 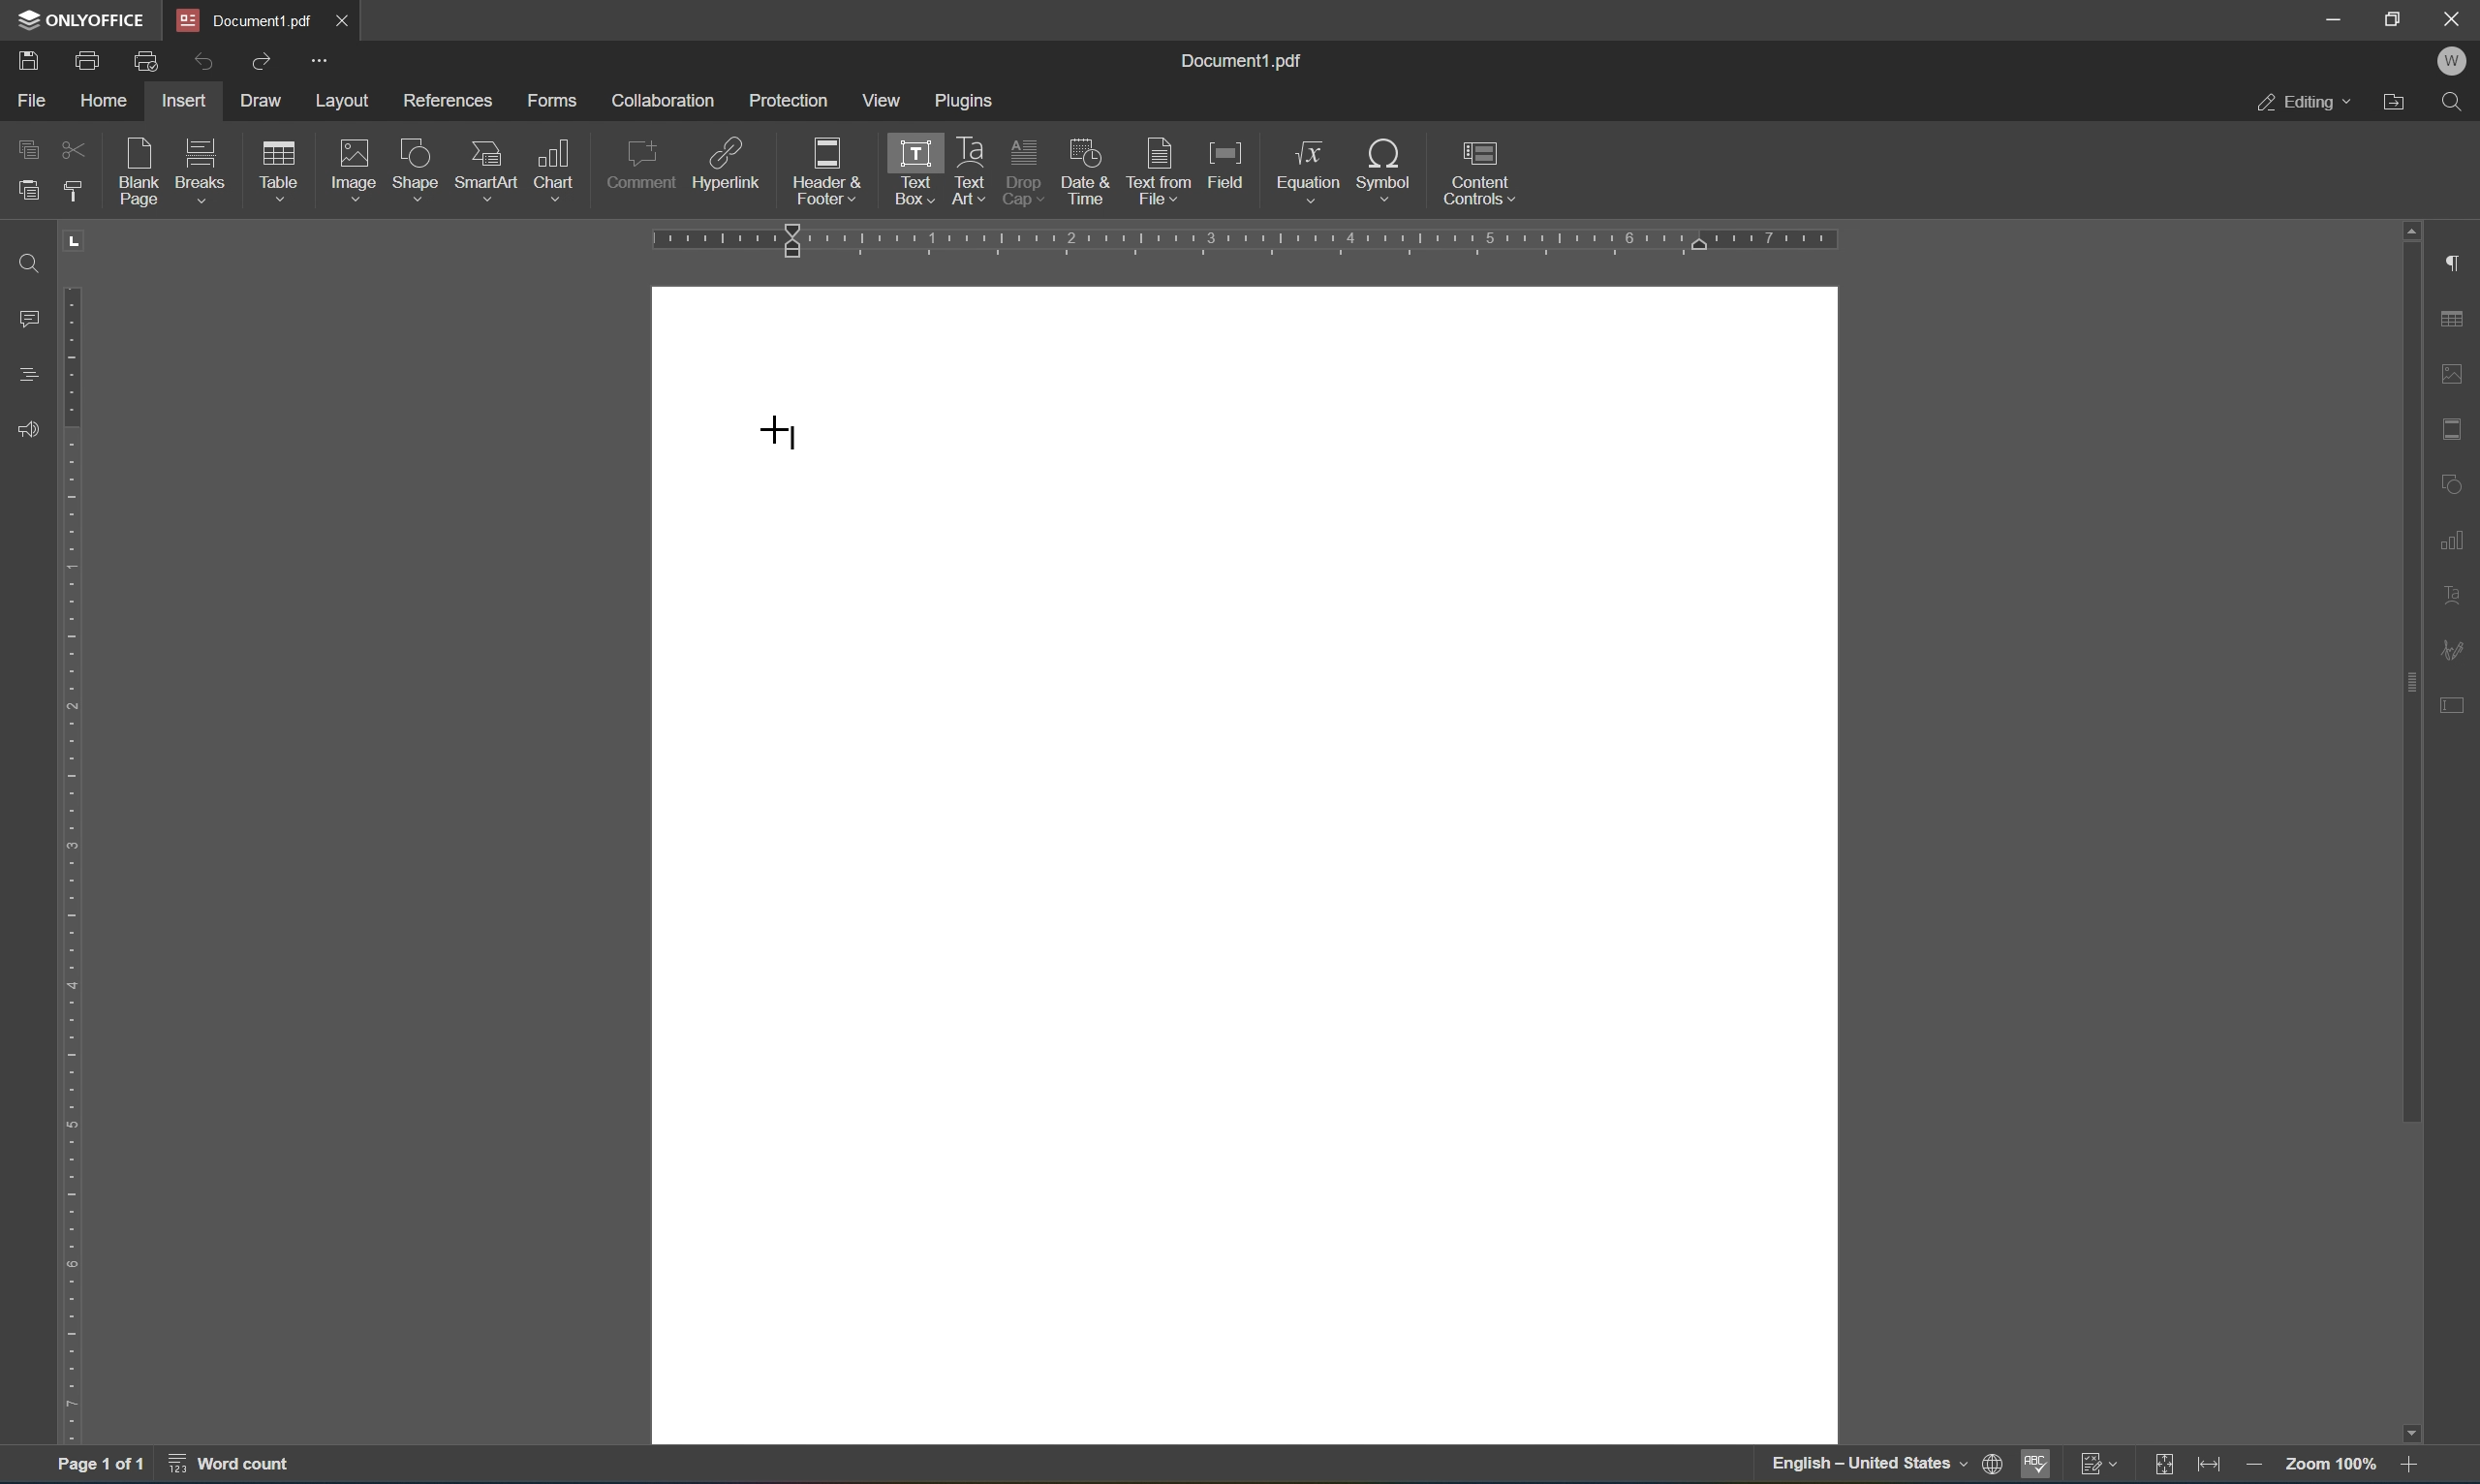 What do you see at coordinates (345, 19) in the screenshot?
I see `Close` at bounding box center [345, 19].